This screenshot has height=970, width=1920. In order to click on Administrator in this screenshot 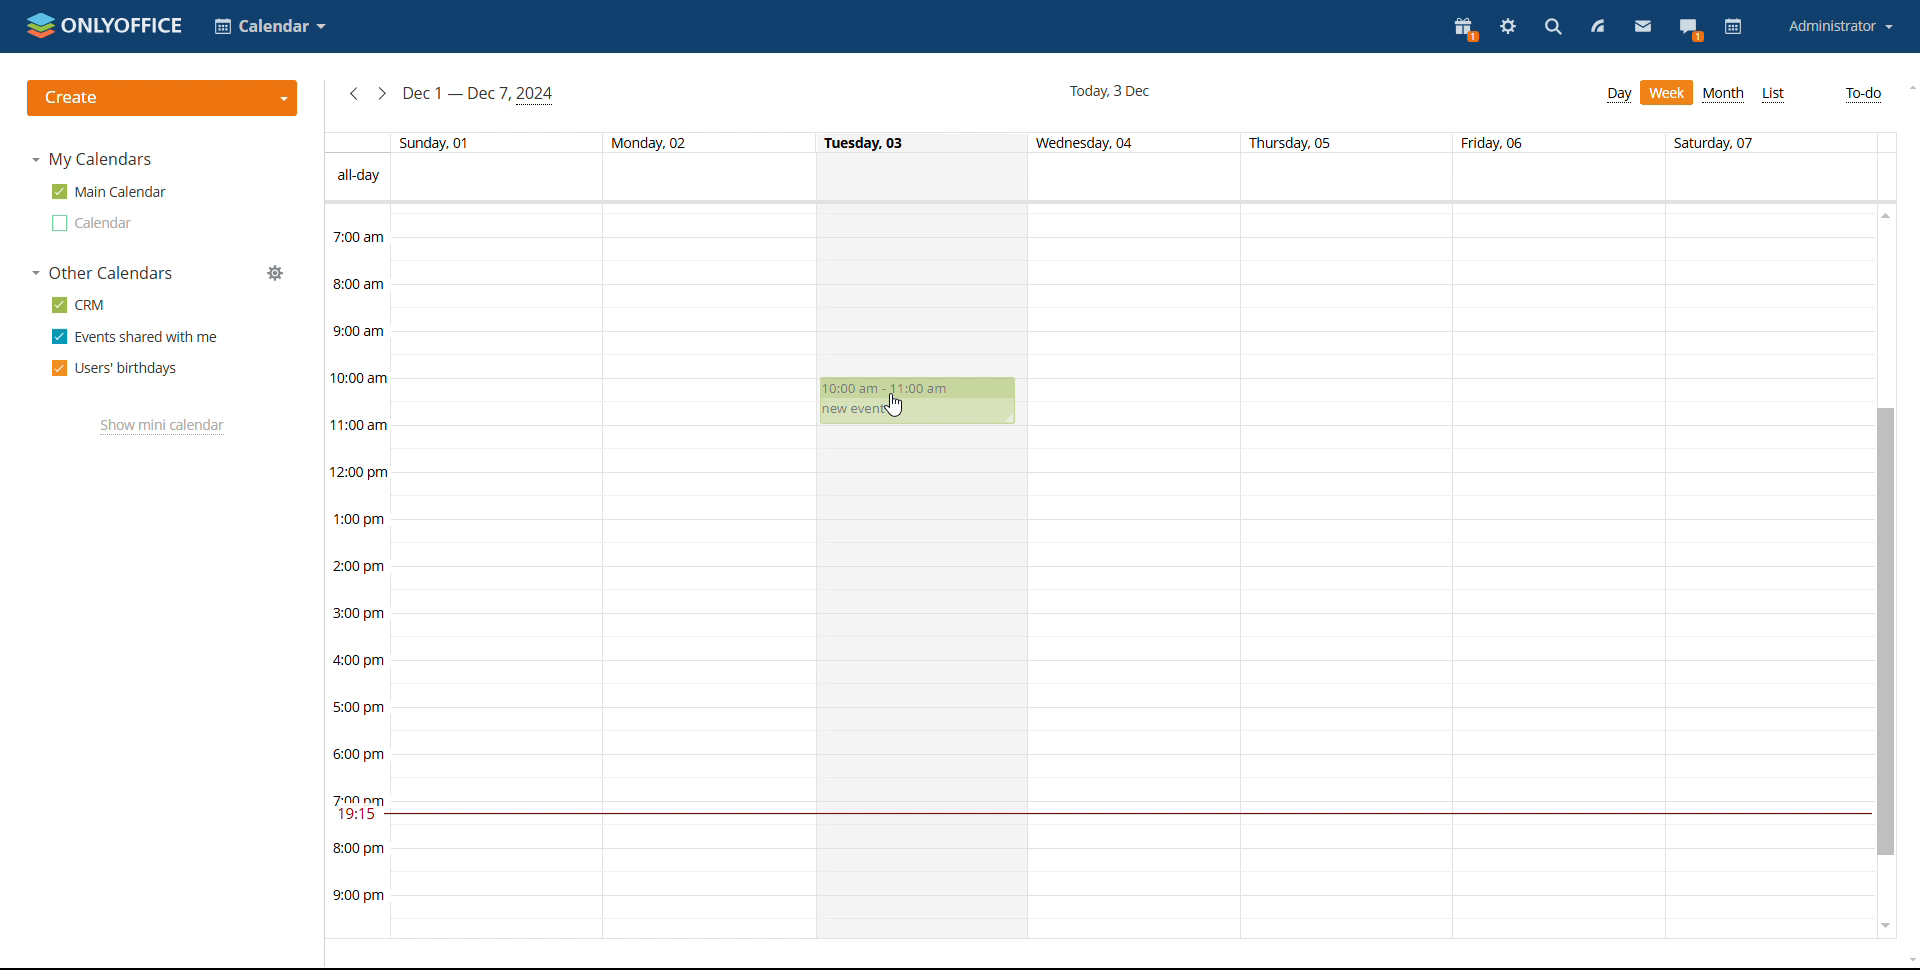, I will do `click(1840, 26)`.